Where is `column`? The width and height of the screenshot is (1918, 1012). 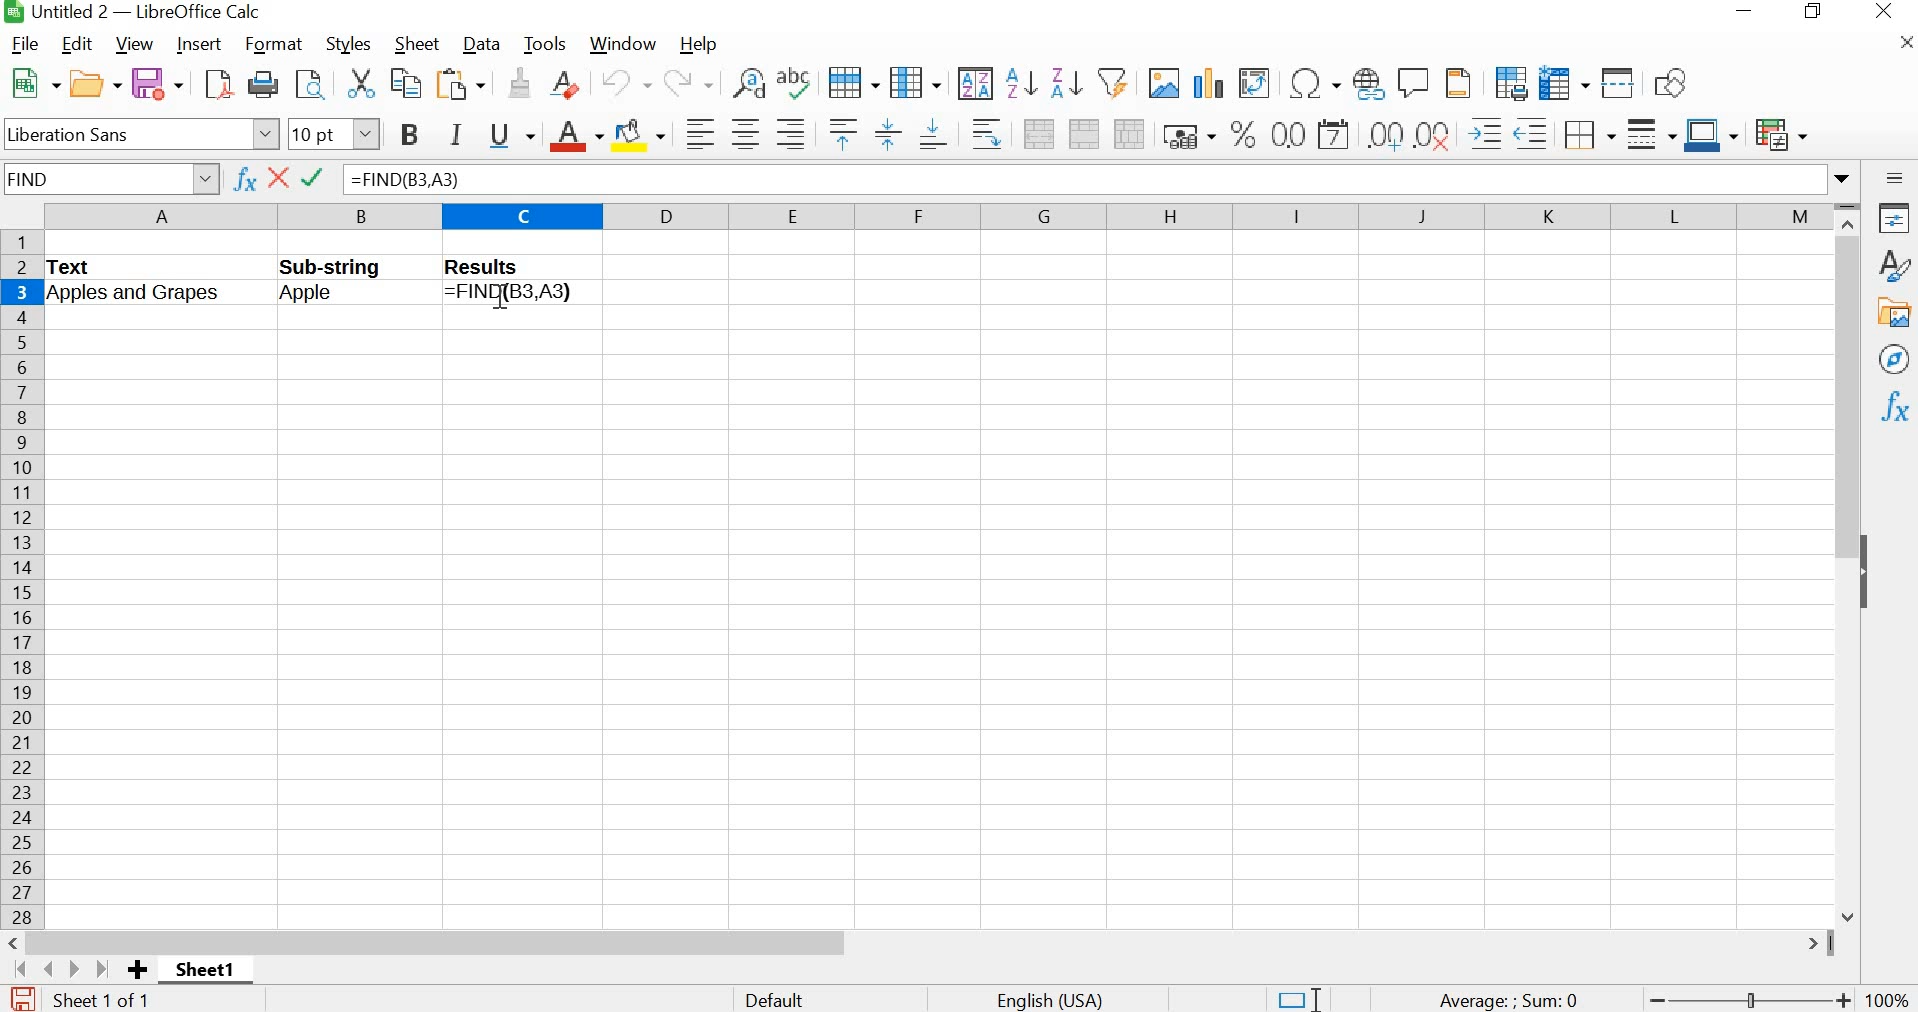
column is located at coordinates (915, 82).